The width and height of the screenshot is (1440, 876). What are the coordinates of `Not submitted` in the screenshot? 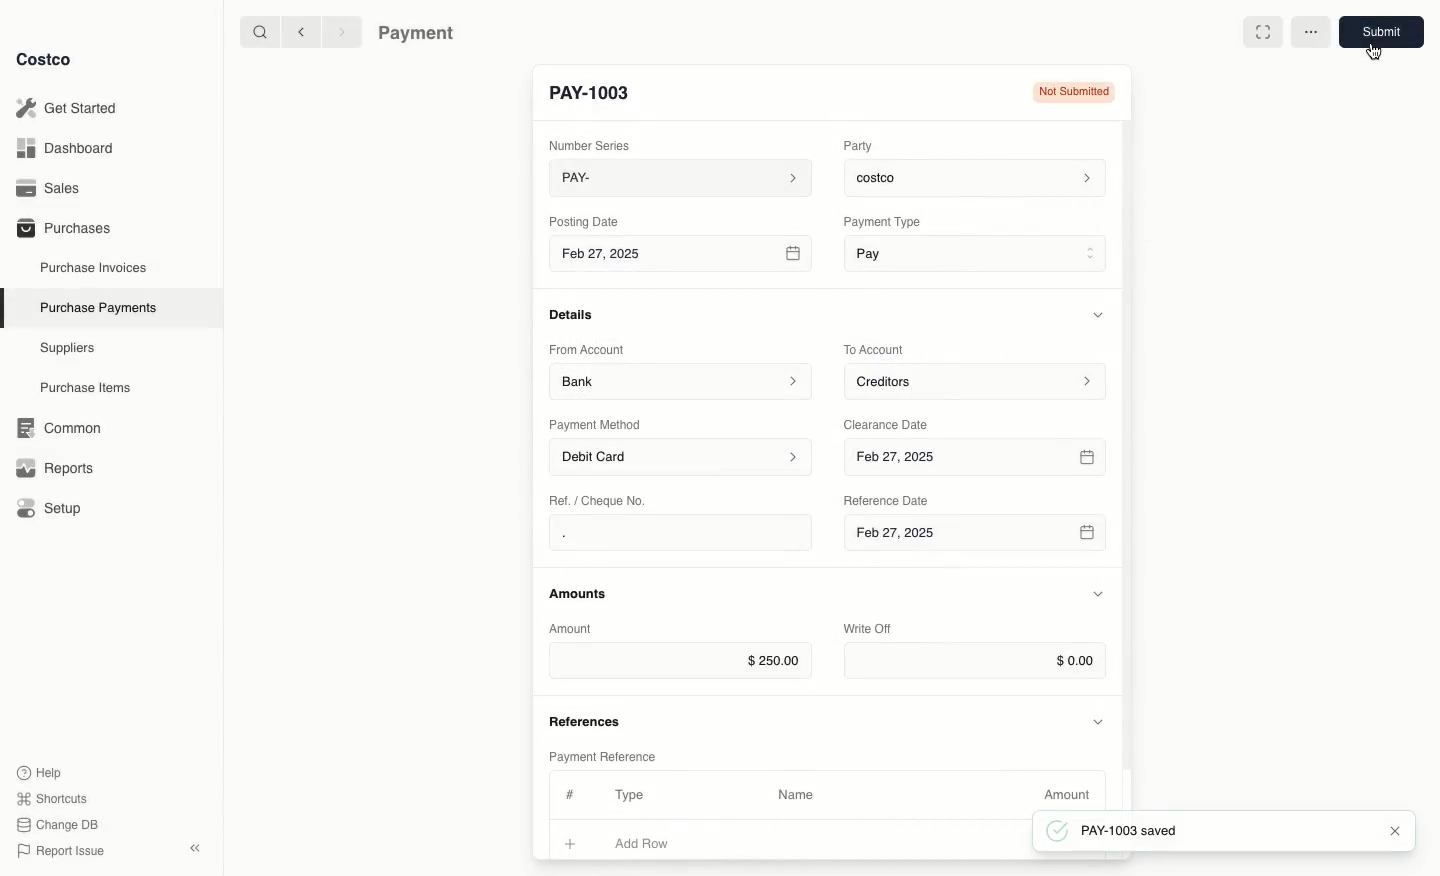 It's located at (1073, 92).